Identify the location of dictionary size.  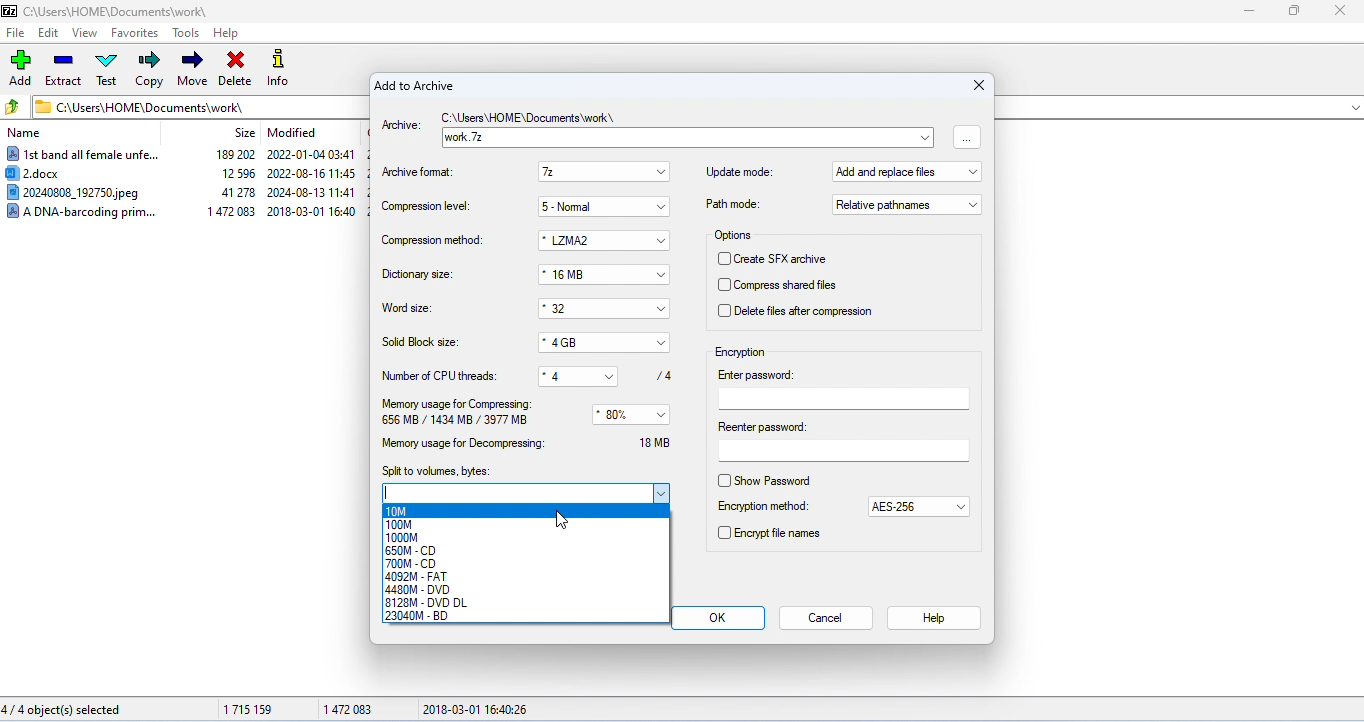
(419, 275).